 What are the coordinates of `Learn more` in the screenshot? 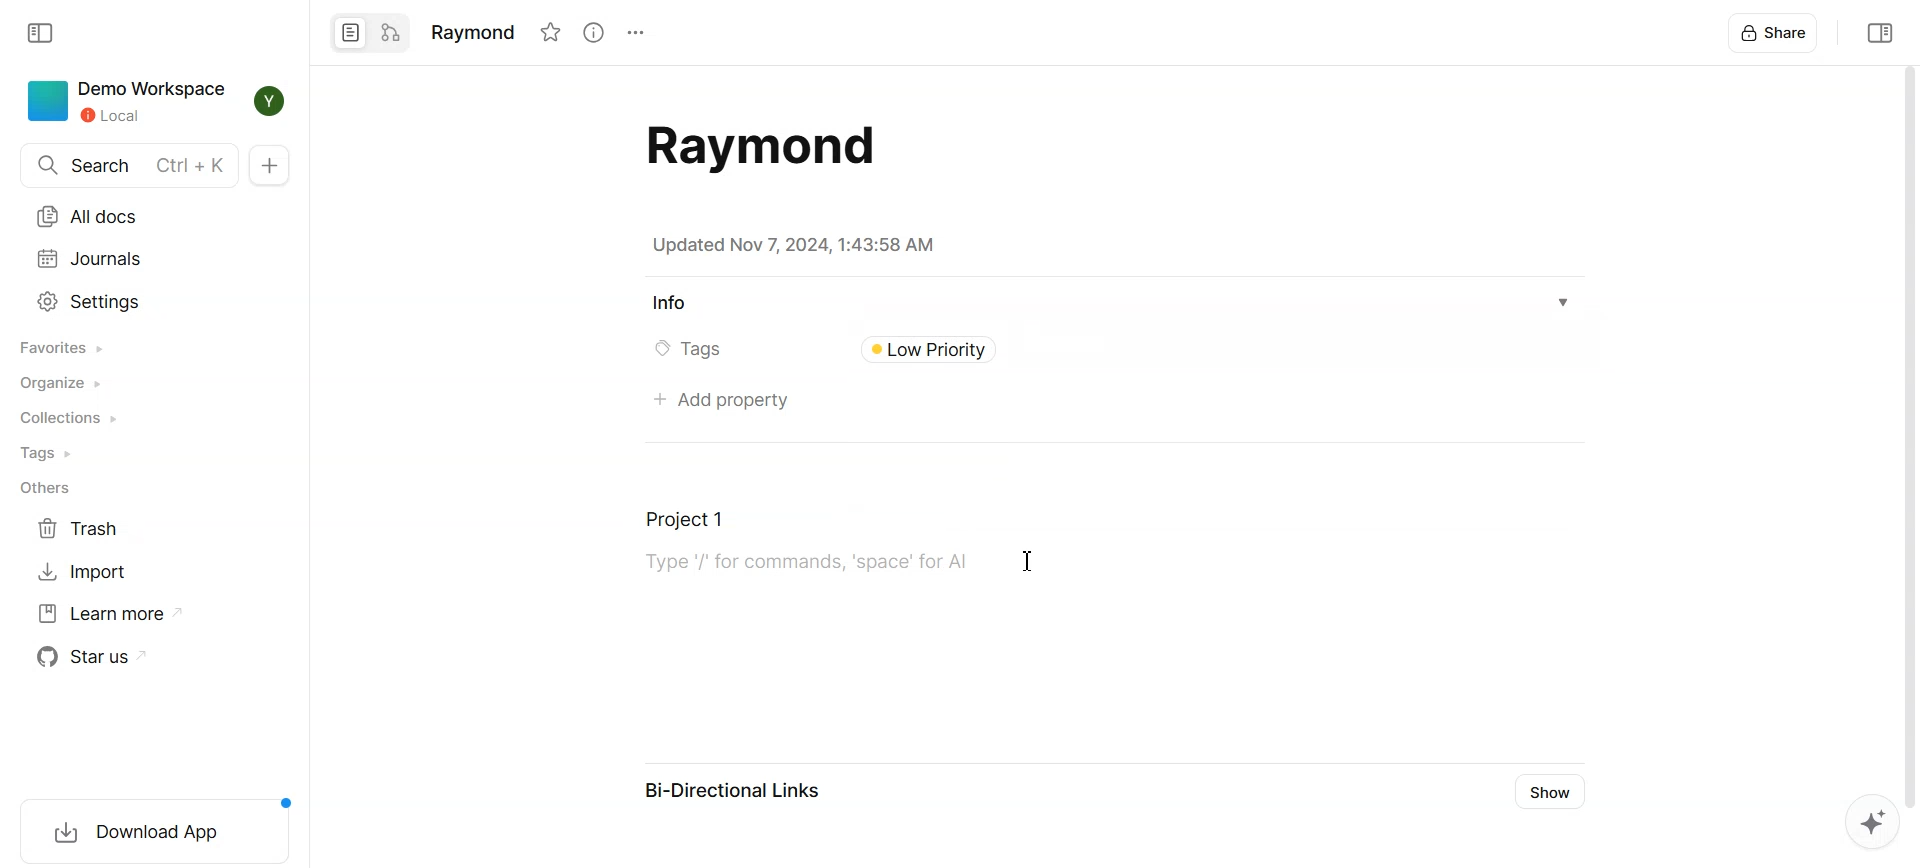 It's located at (112, 613).